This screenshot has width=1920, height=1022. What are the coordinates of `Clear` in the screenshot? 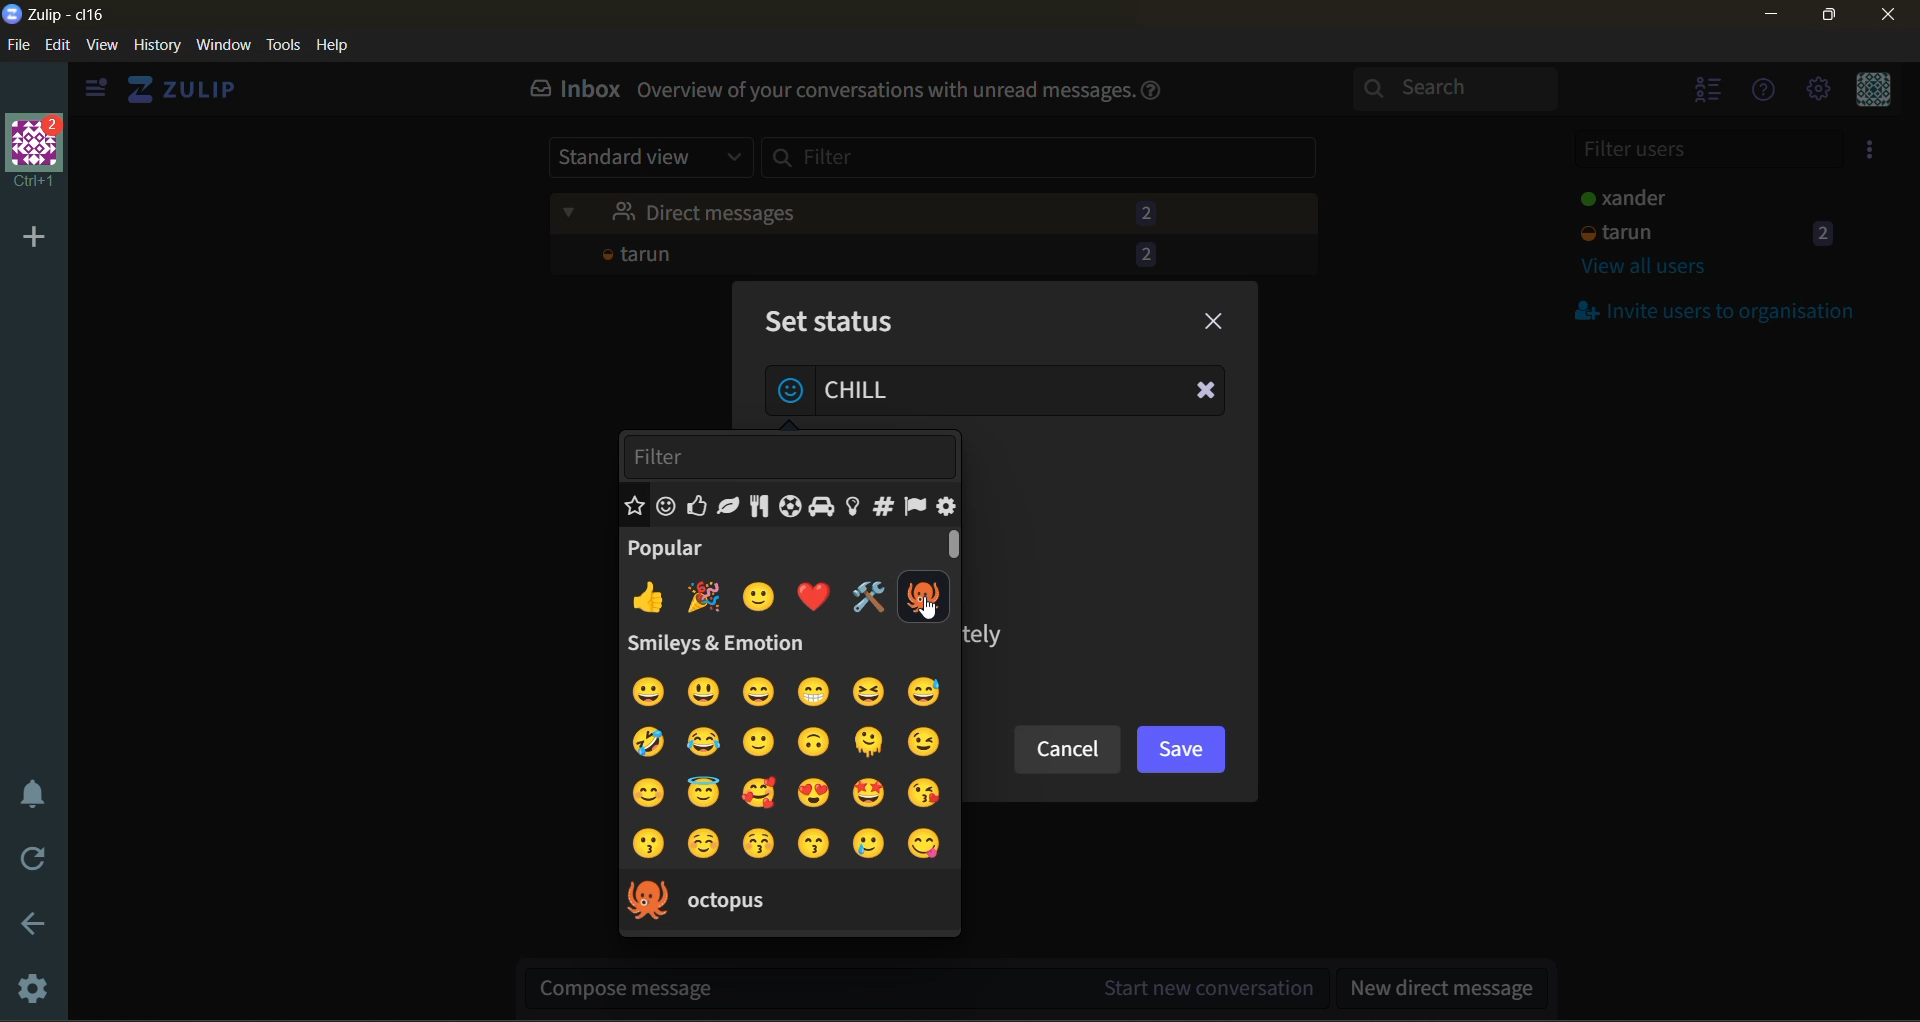 It's located at (1207, 393).